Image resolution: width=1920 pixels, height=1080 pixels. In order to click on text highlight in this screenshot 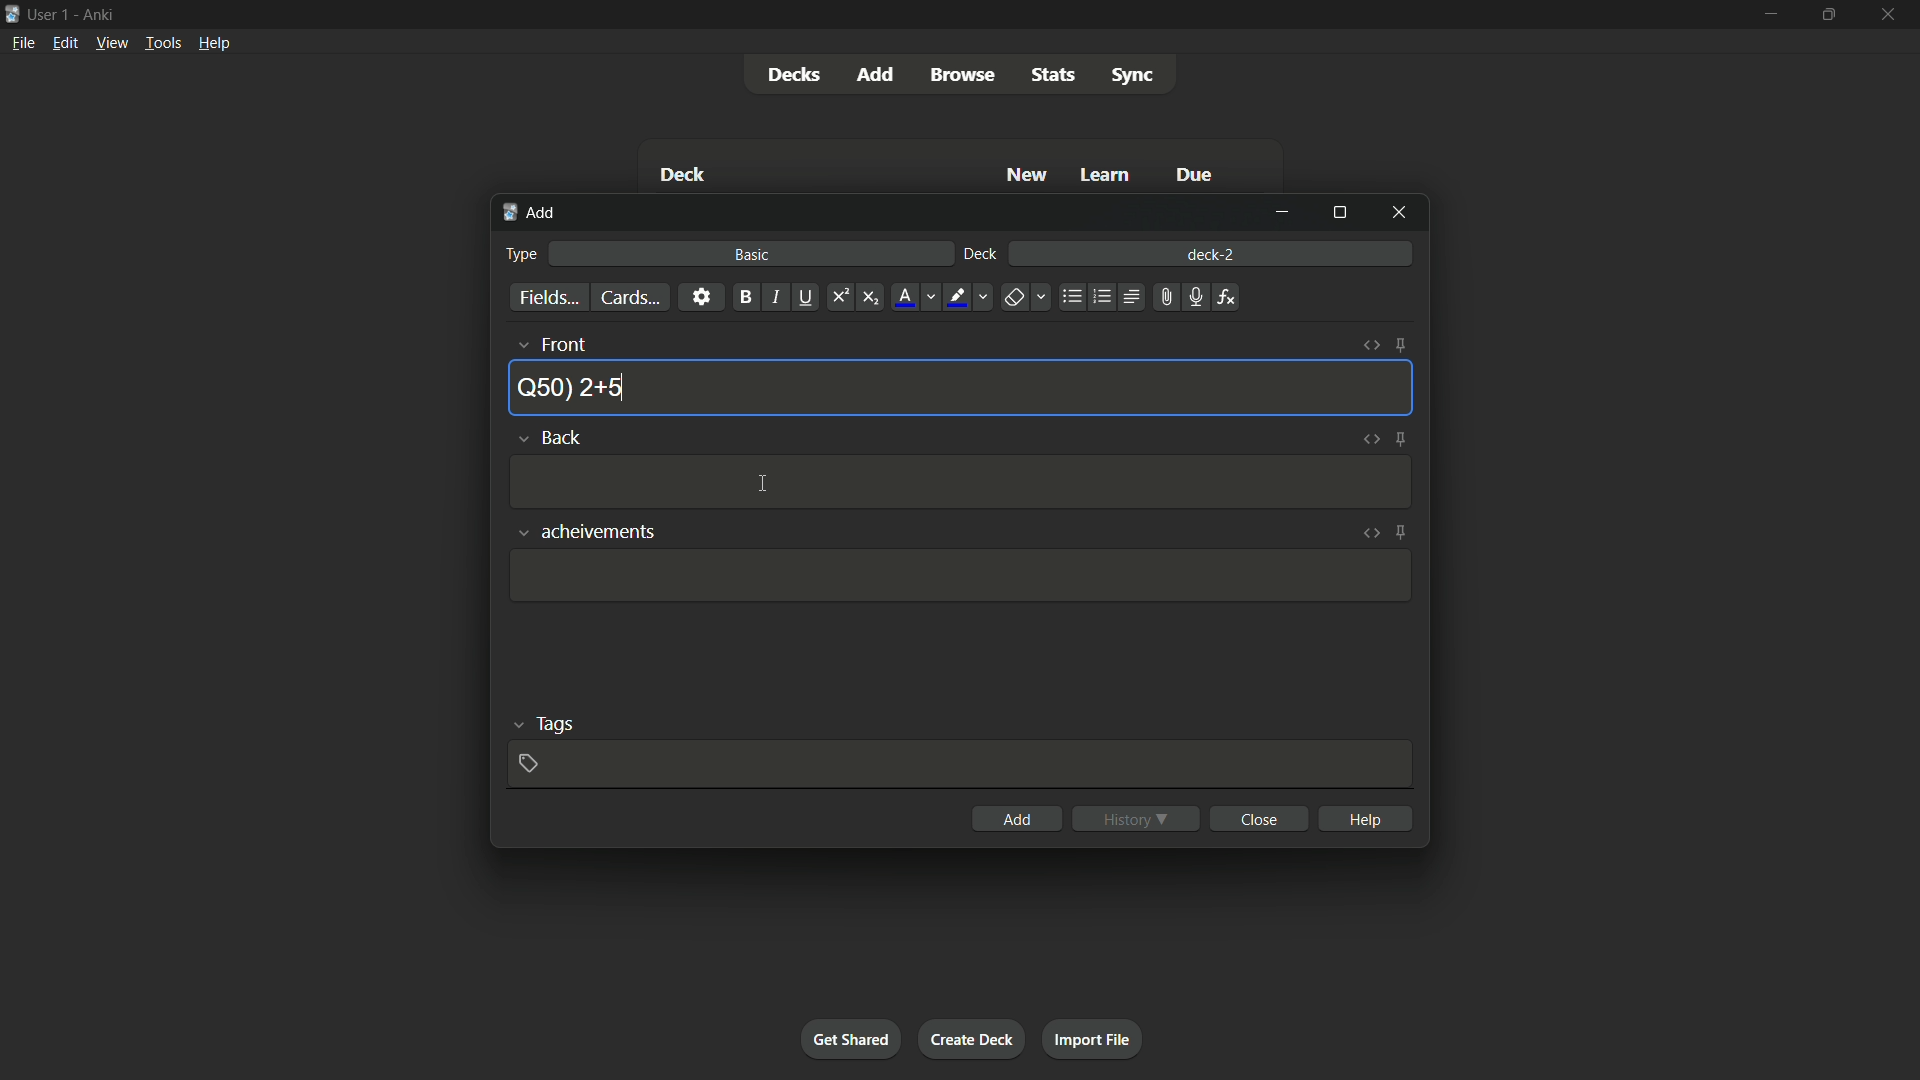, I will do `click(971, 298)`.